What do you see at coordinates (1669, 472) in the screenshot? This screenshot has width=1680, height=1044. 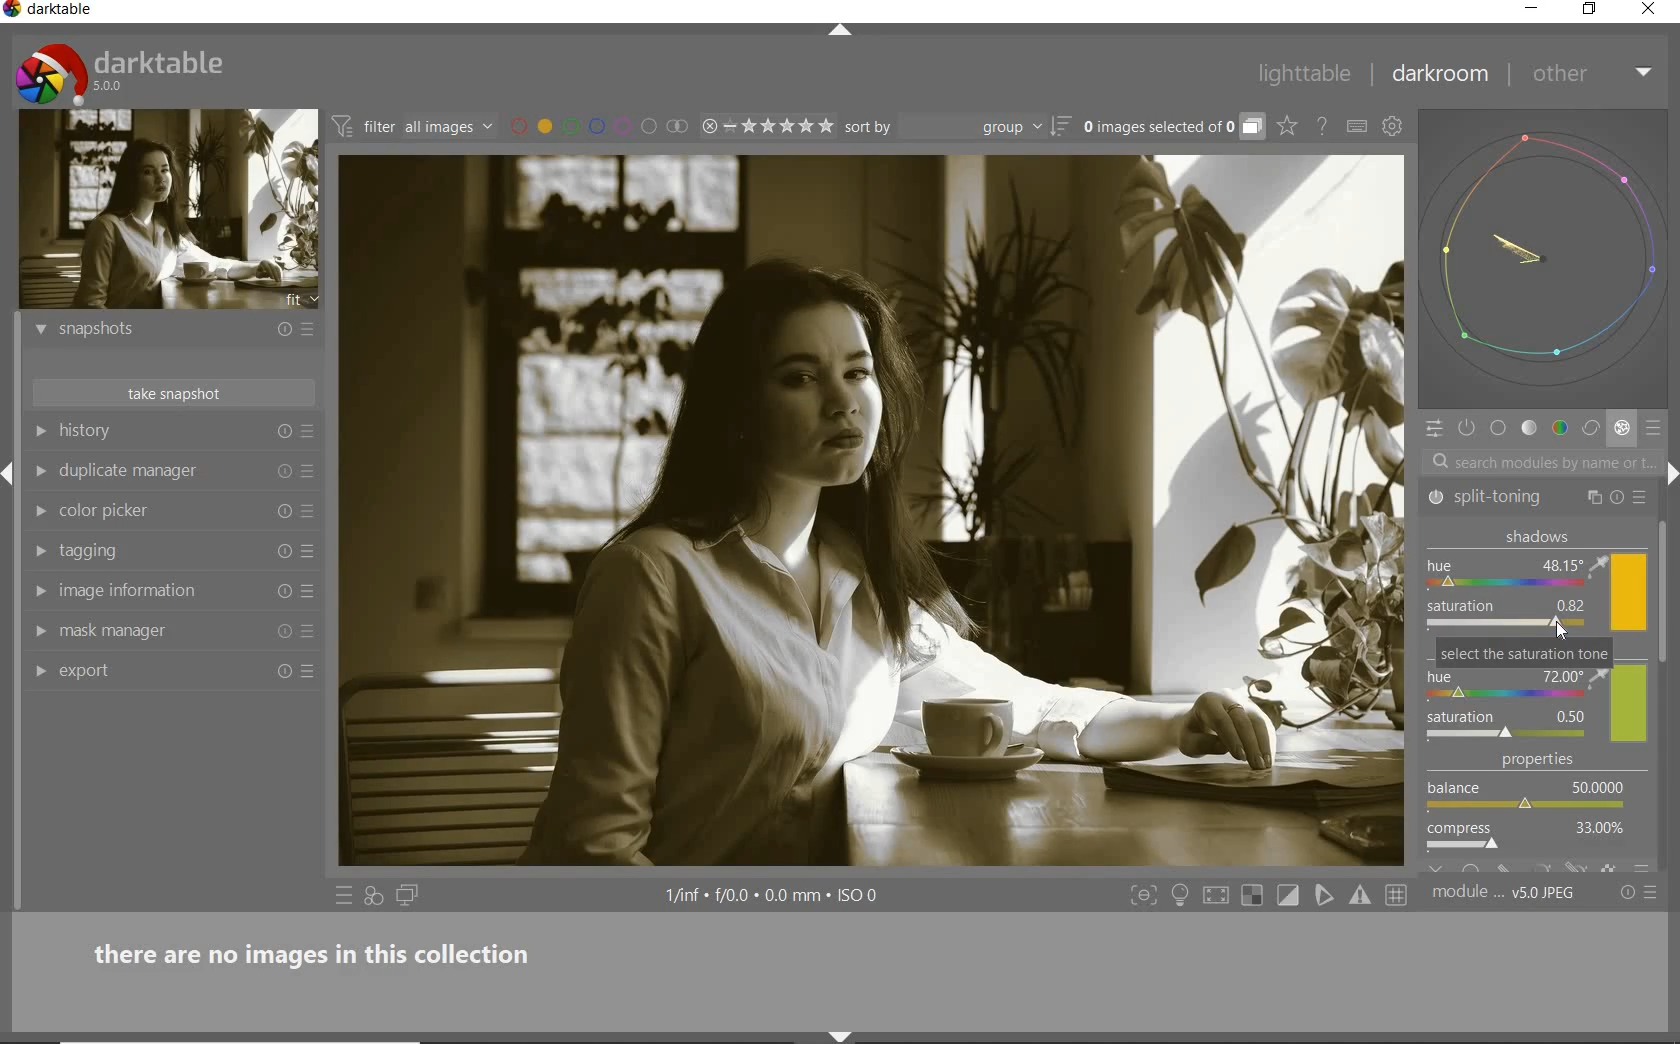 I see `shift+ctrl+r` at bounding box center [1669, 472].